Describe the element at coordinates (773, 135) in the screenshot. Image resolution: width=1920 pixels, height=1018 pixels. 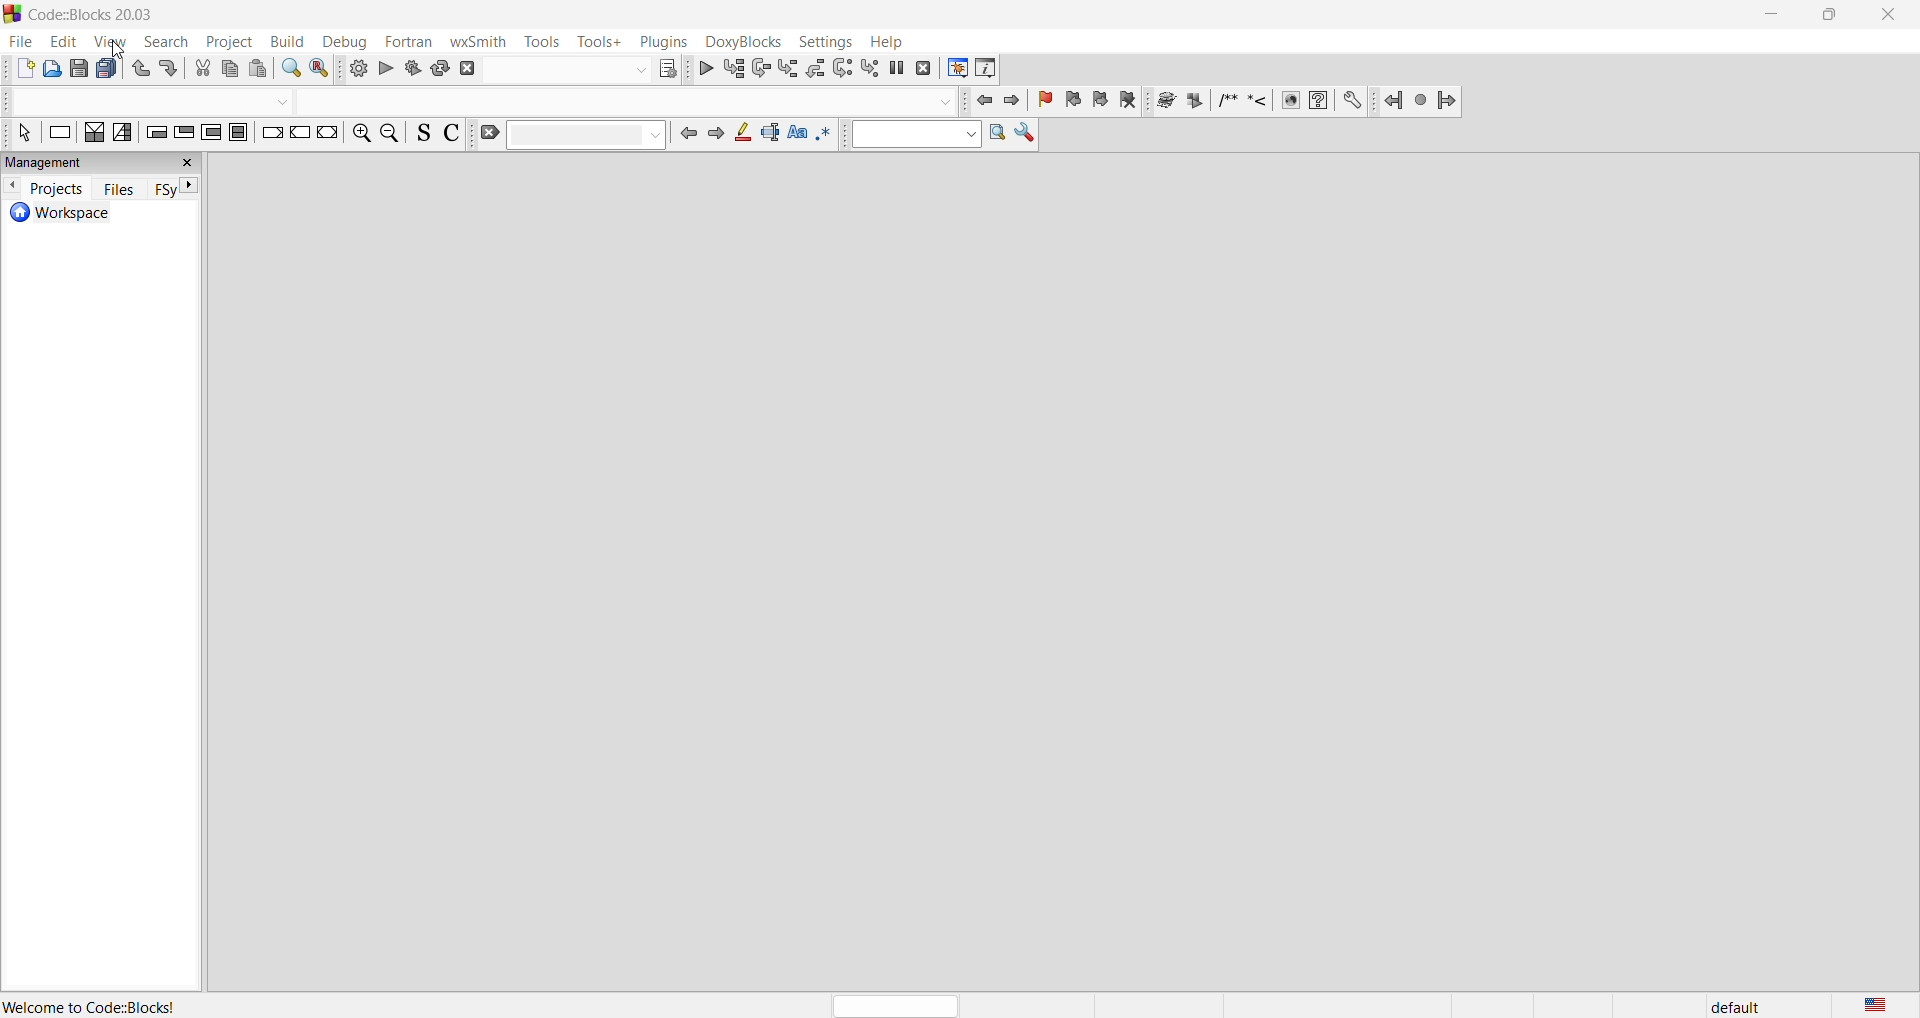
I see `selected text ` at that location.